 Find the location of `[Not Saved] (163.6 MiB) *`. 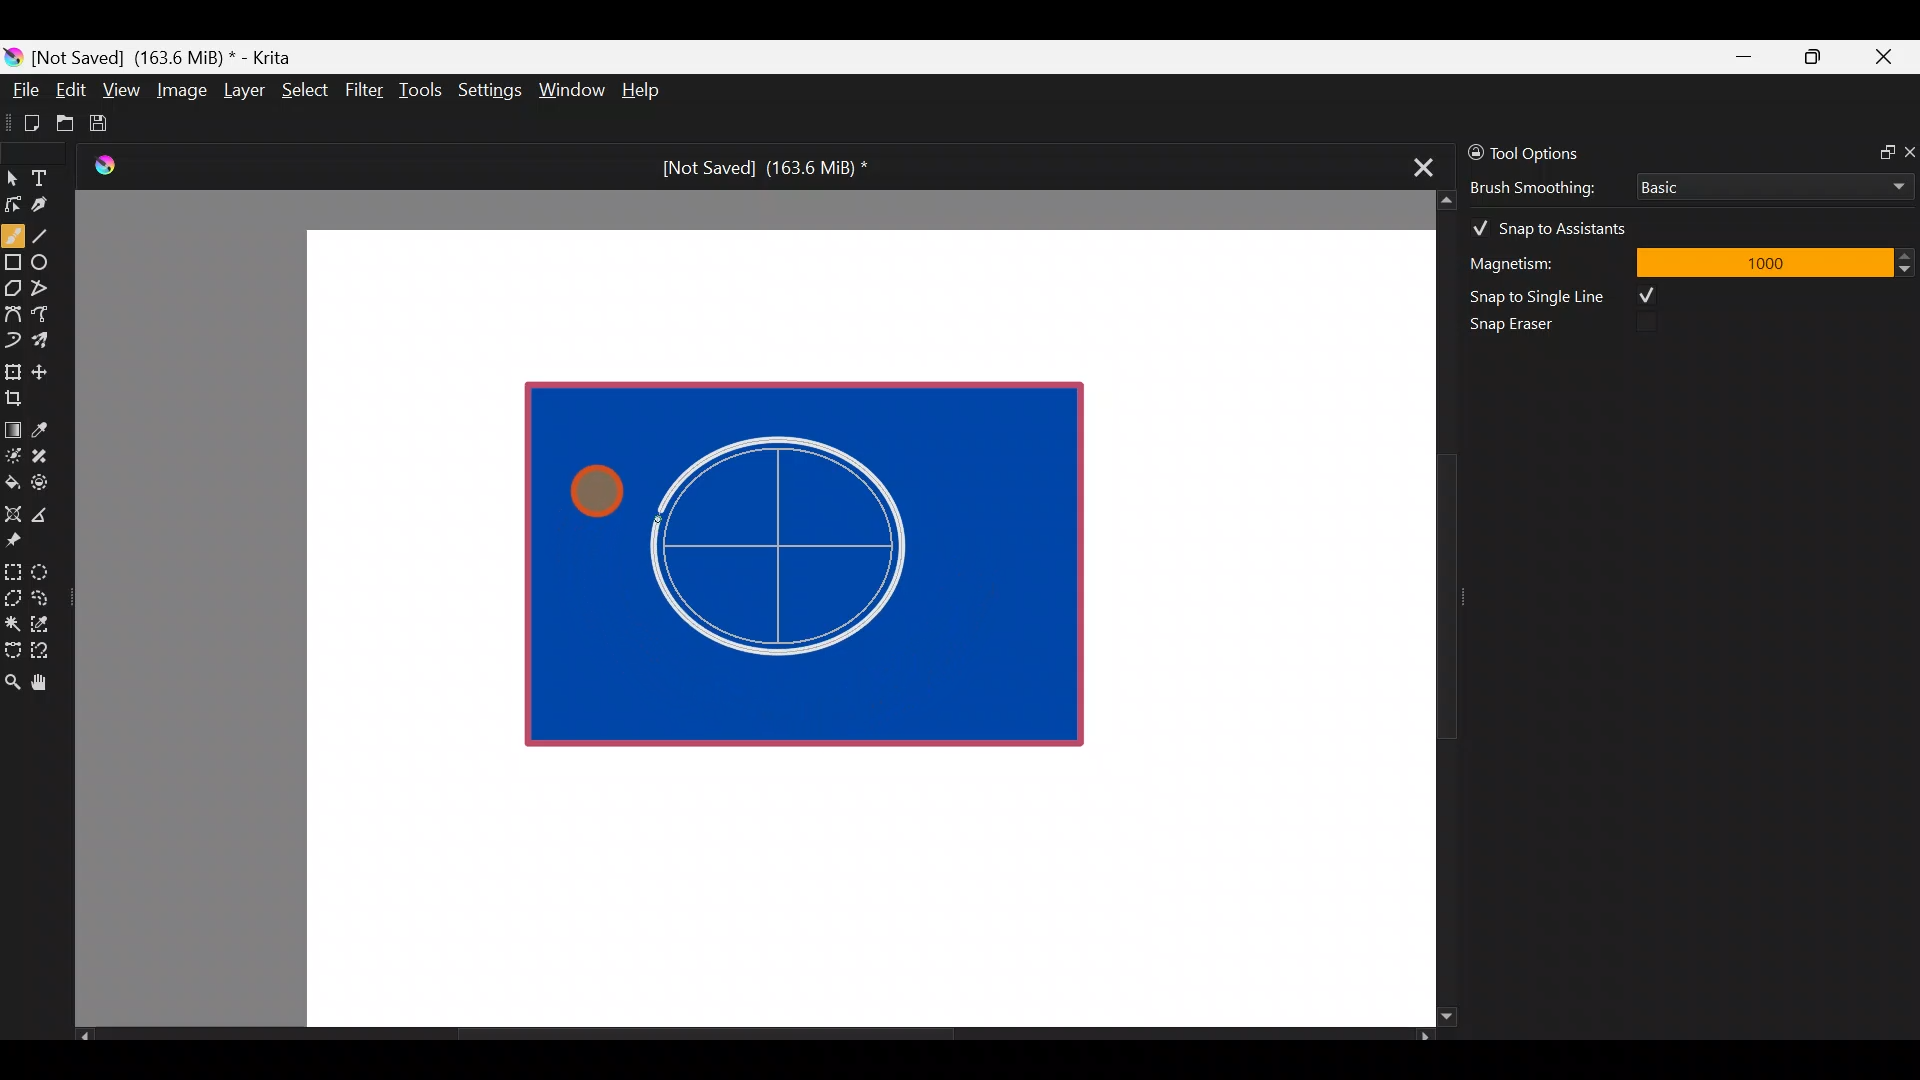

[Not Saved] (163.6 MiB) * is located at coordinates (757, 168).